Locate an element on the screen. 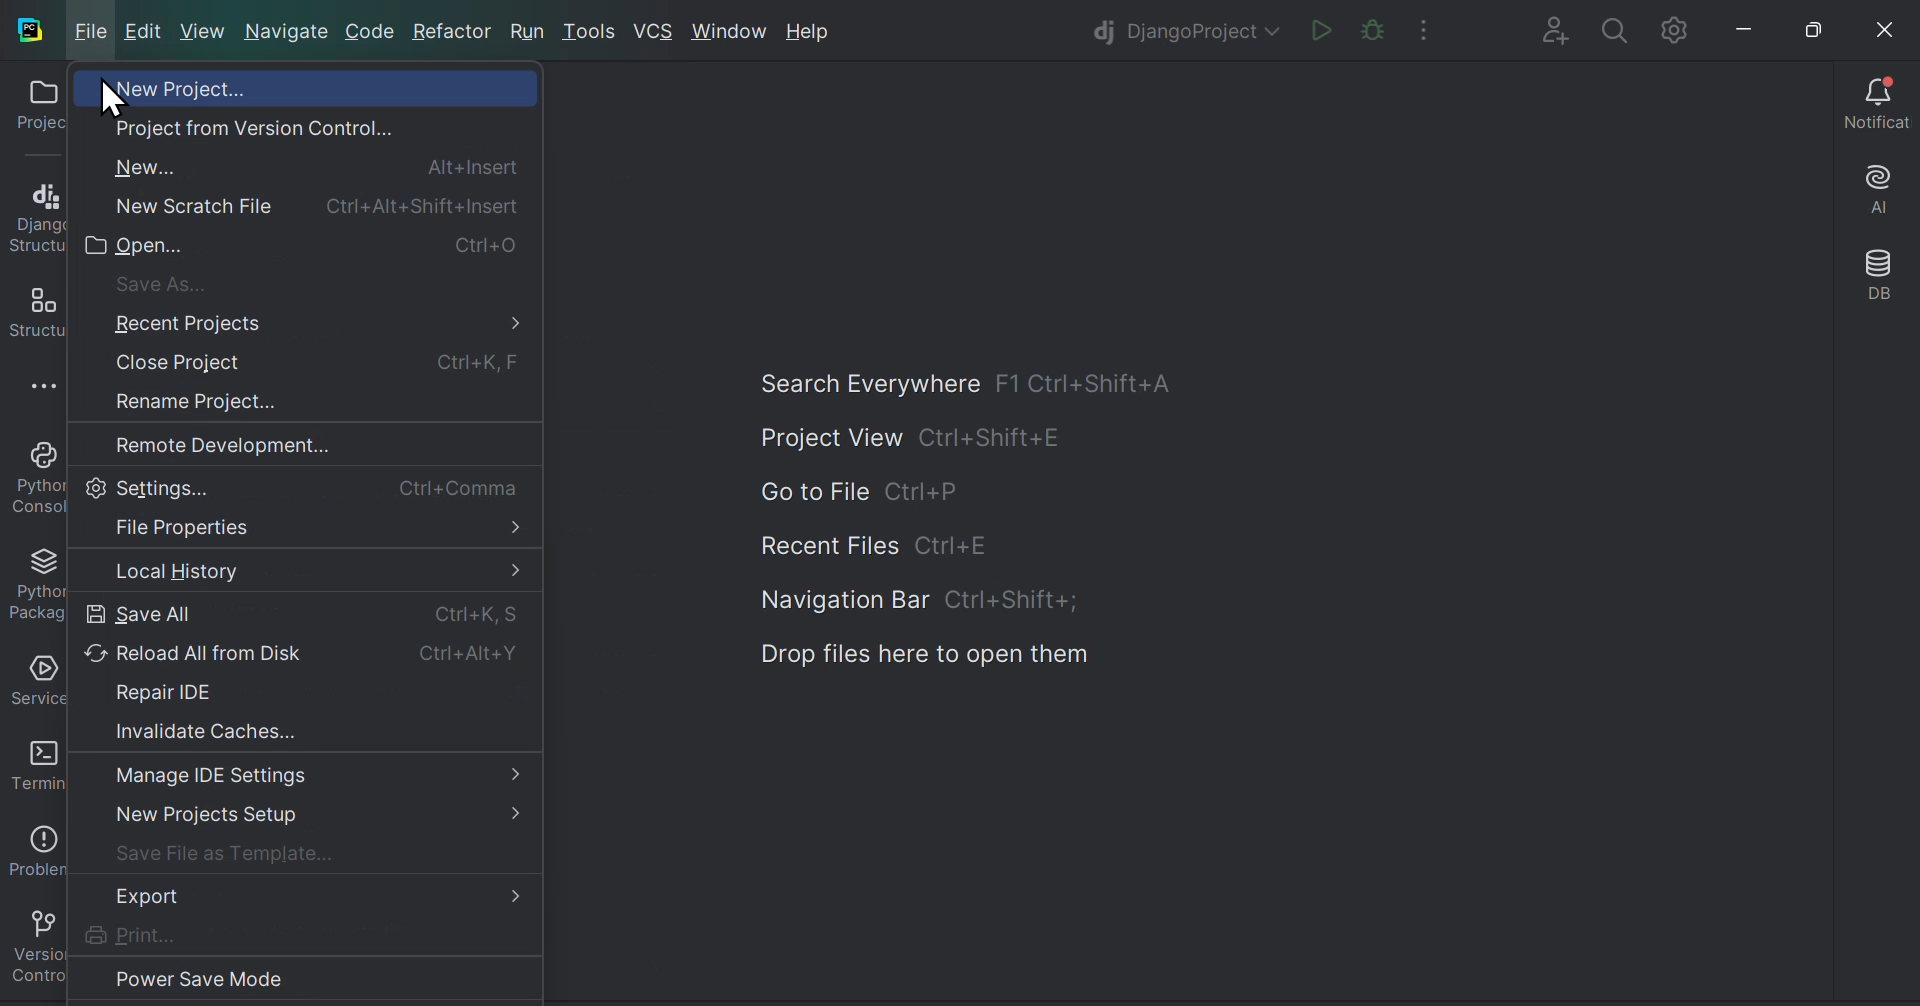 This screenshot has height=1006, width=1920. Settings is located at coordinates (316, 488).